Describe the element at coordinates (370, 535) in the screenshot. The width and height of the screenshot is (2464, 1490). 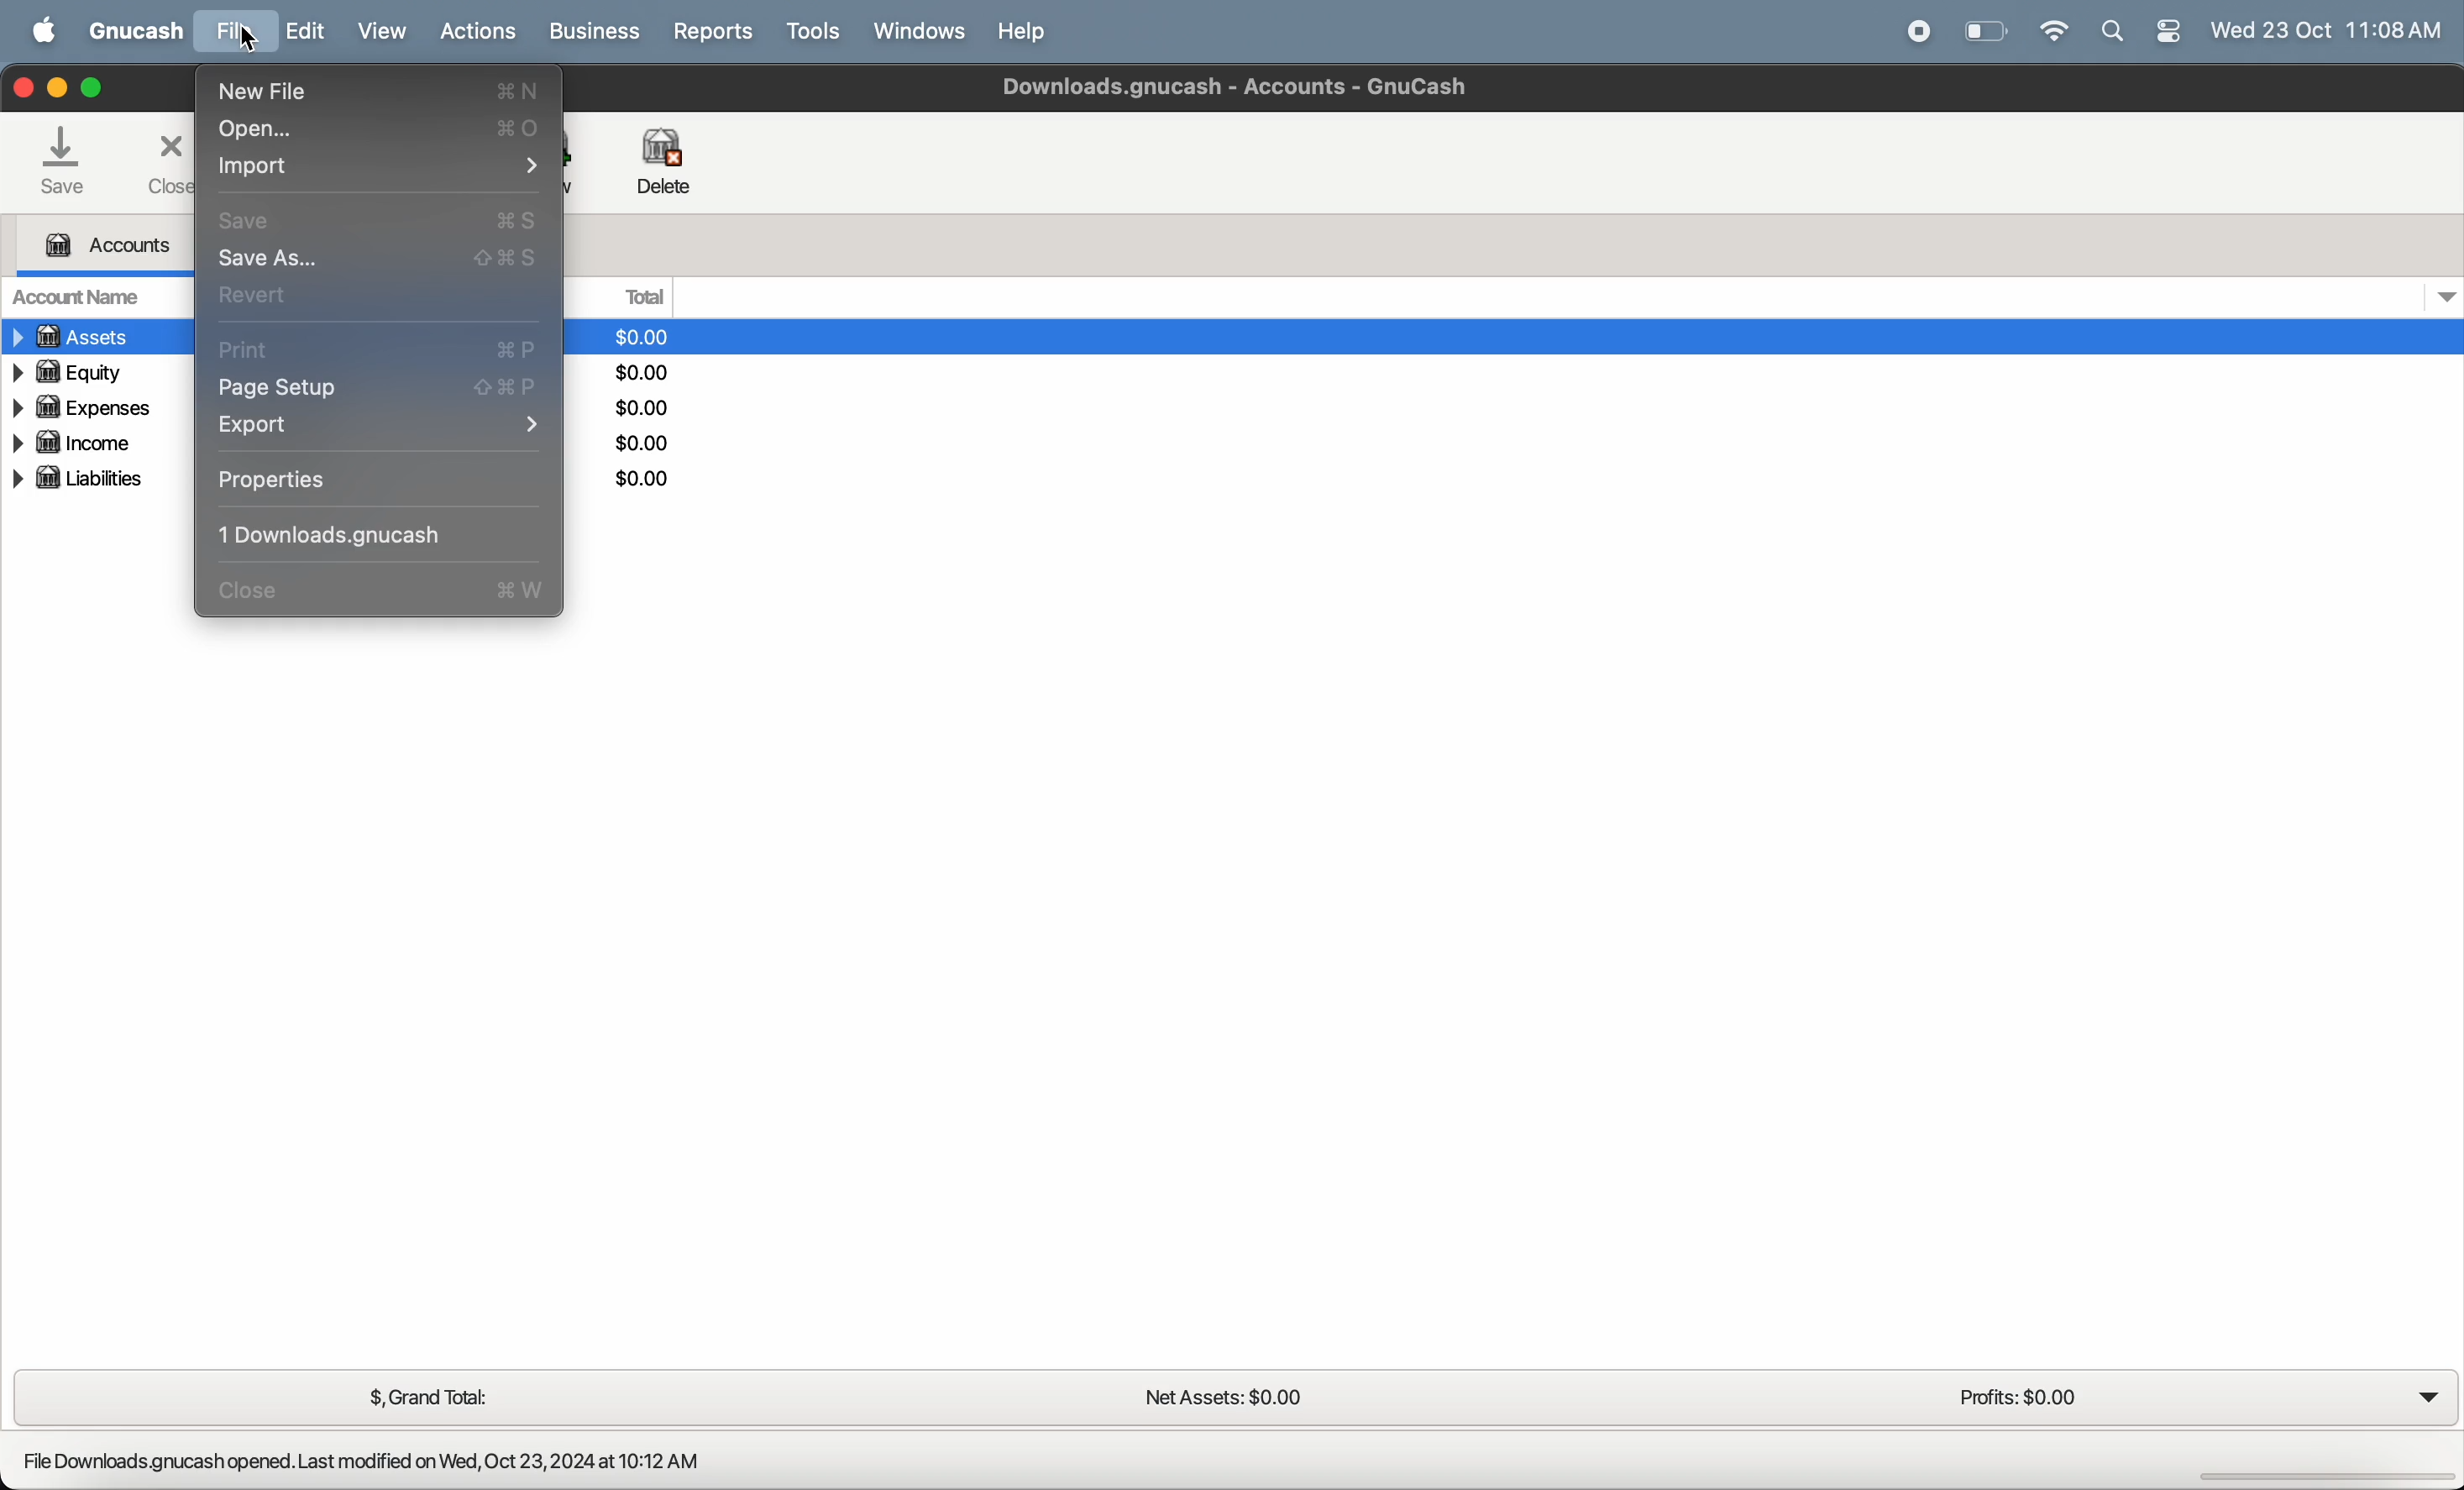
I see `1 downloading cash` at that location.